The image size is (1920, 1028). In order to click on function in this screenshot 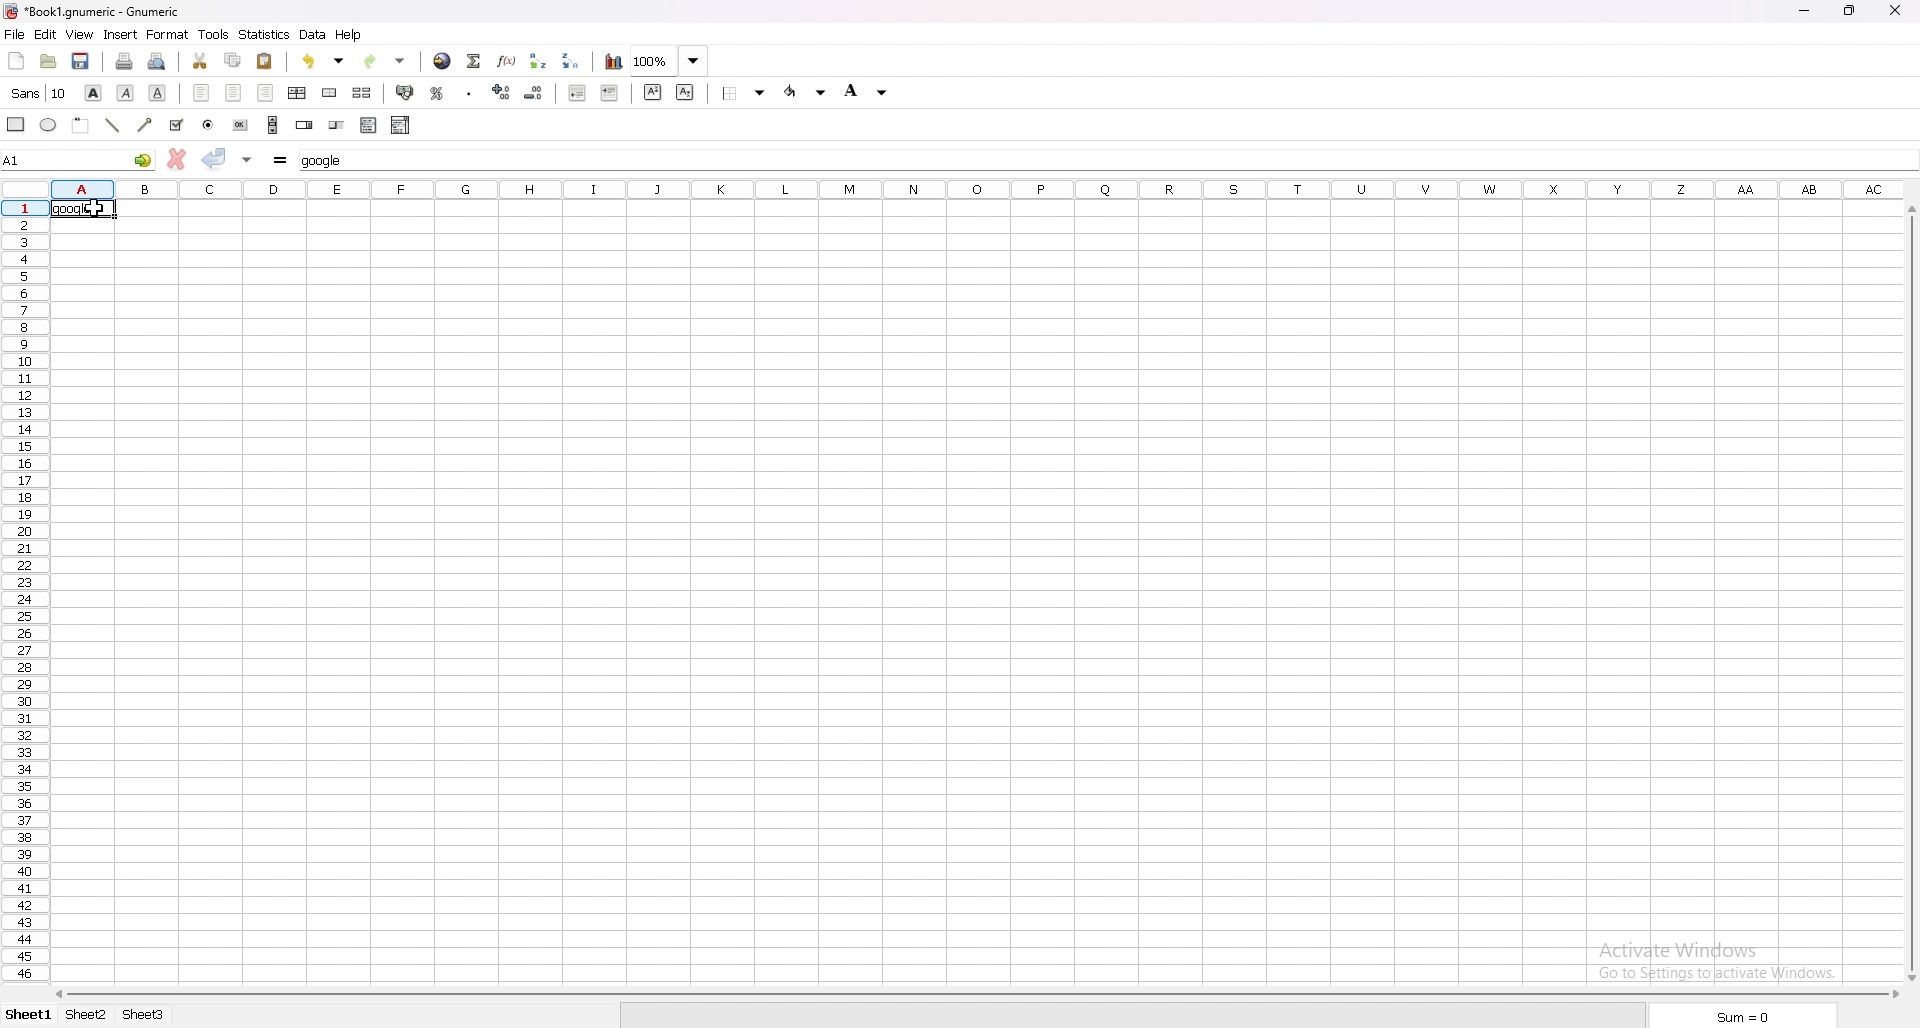, I will do `click(506, 61)`.